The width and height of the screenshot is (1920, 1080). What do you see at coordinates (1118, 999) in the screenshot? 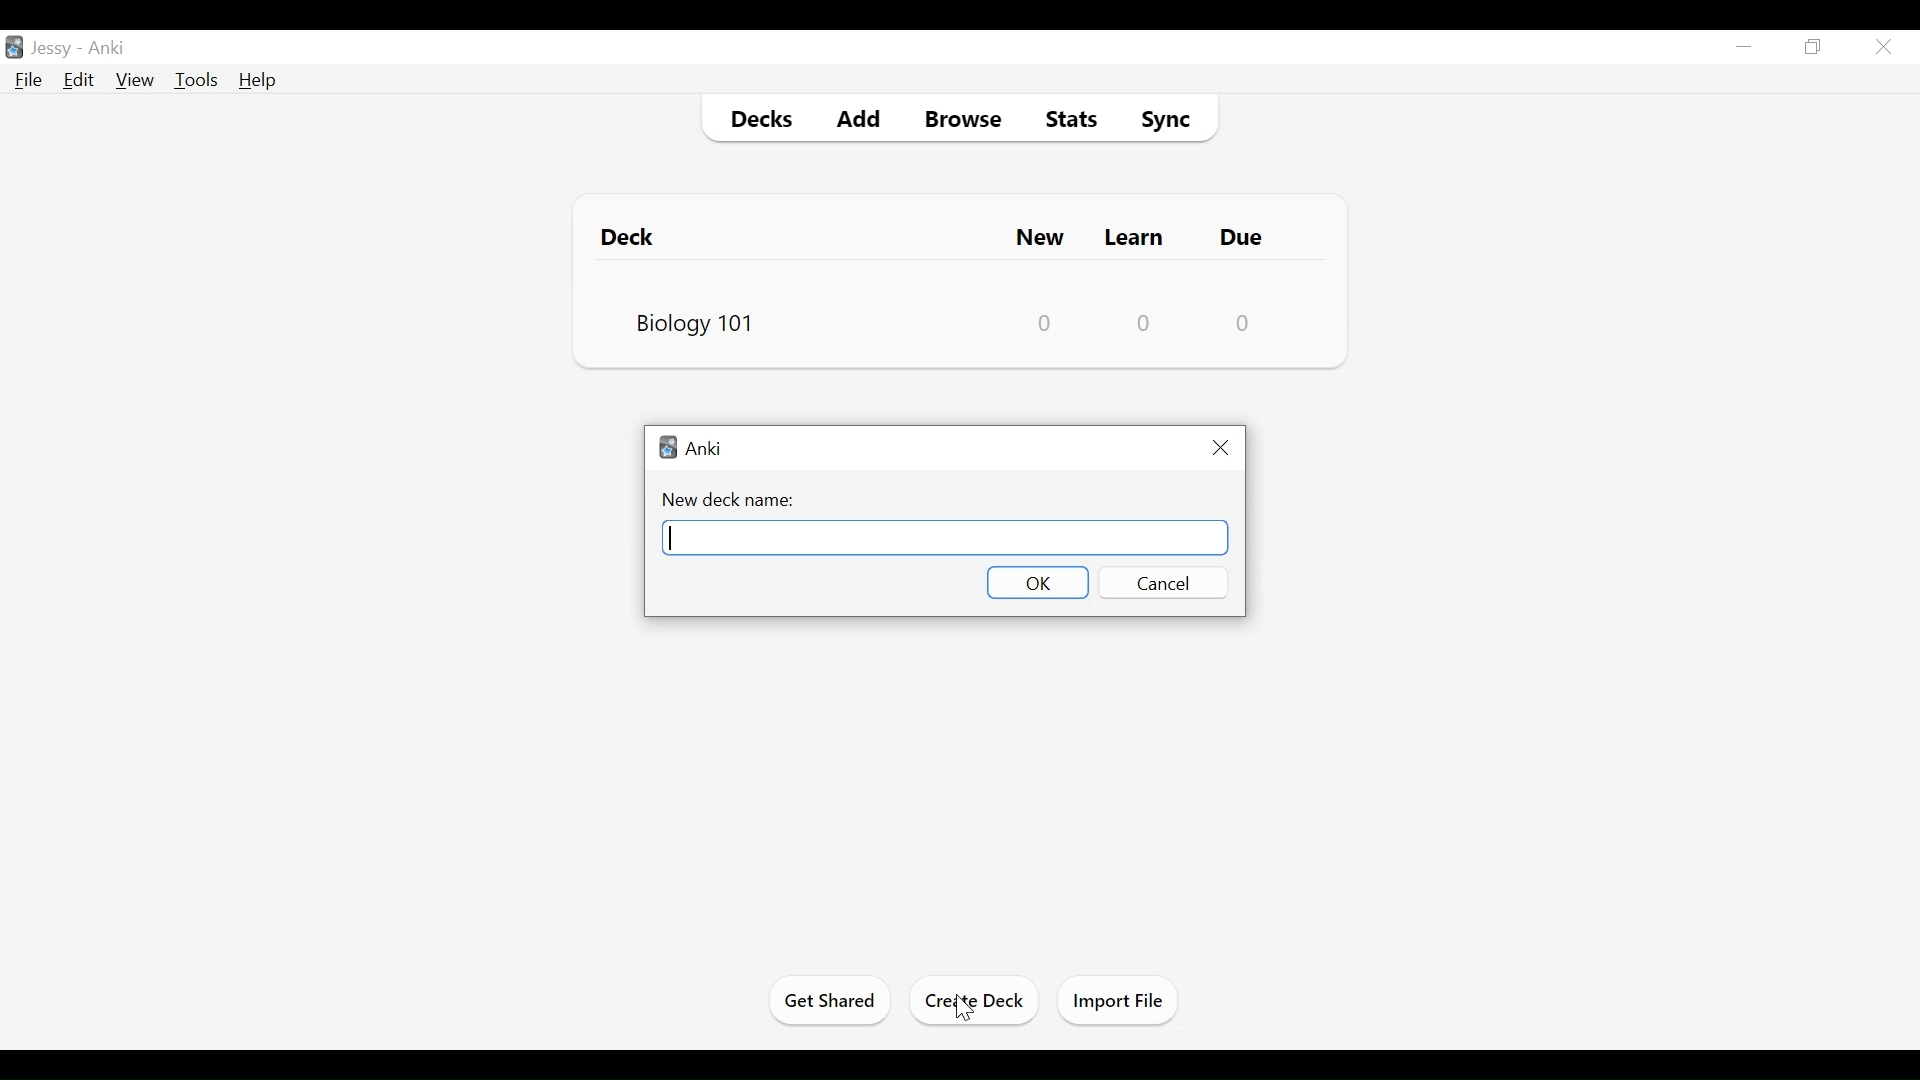
I see `Import Files` at bounding box center [1118, 999].